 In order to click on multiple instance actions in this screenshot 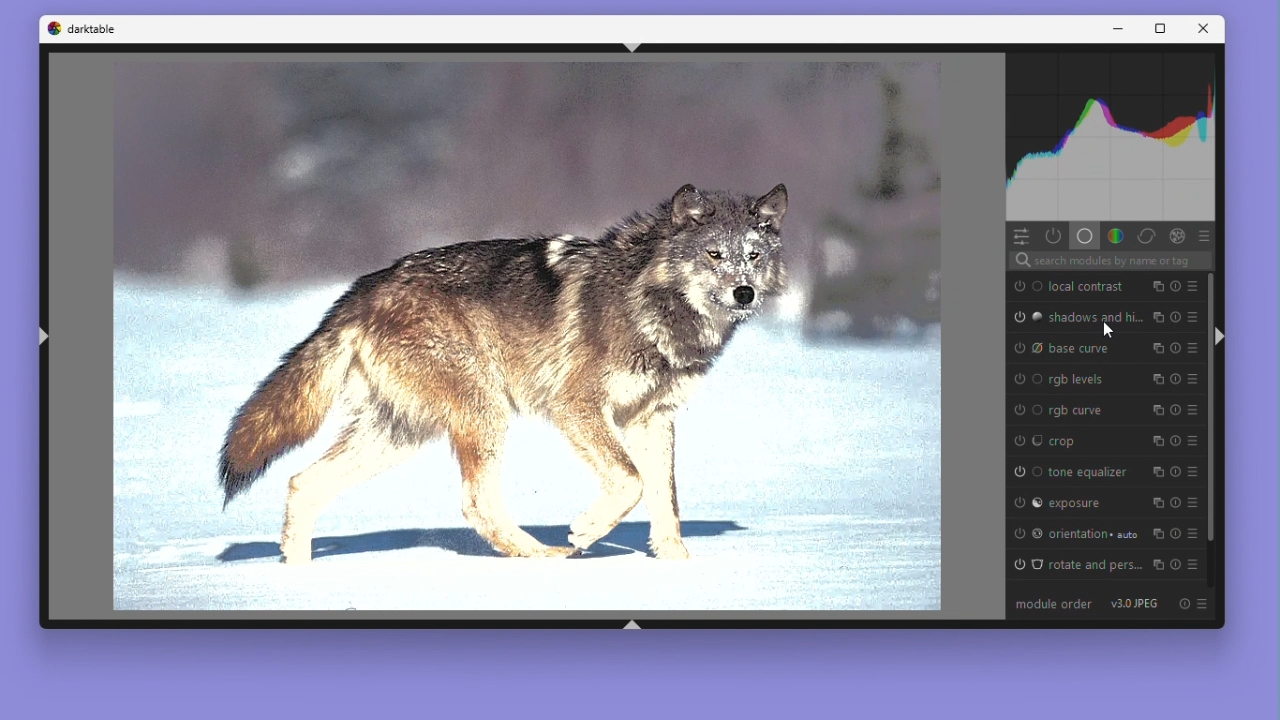, I will do `click(1157, 501)`.